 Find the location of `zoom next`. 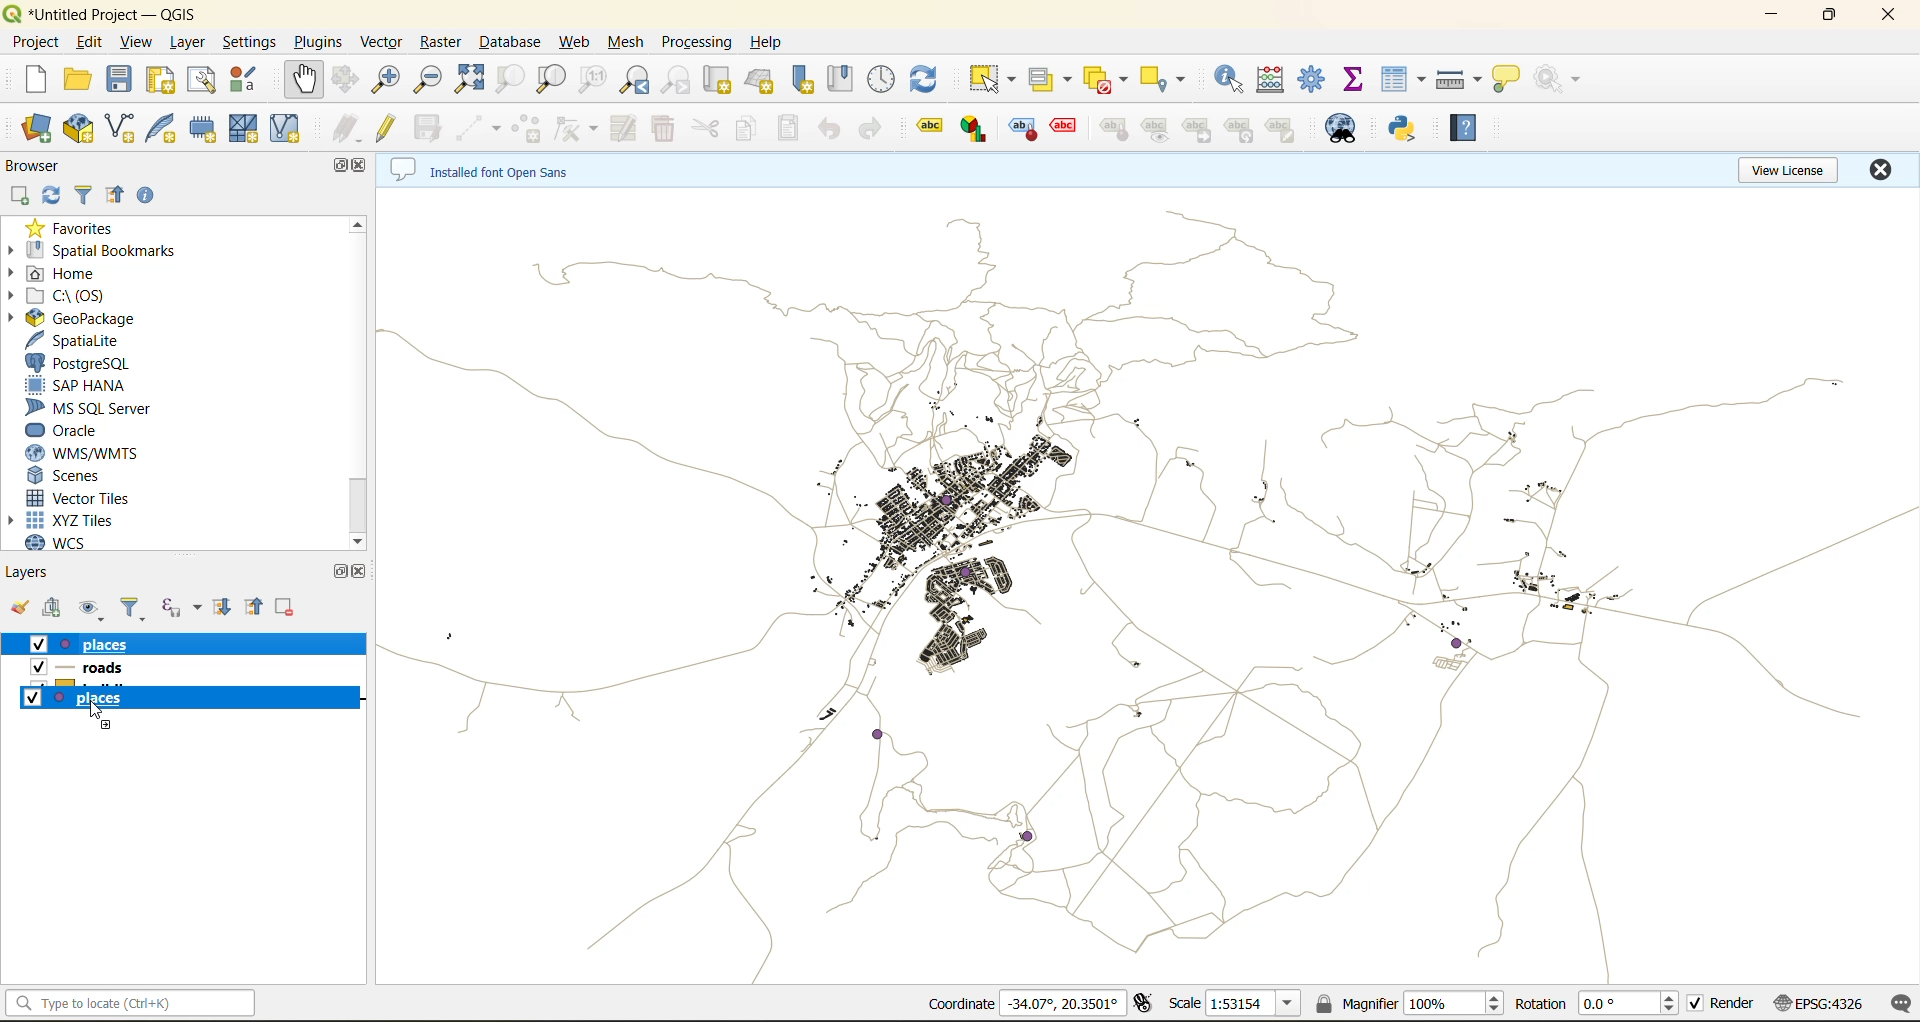

zoom next is located at coordinates (677, 81).